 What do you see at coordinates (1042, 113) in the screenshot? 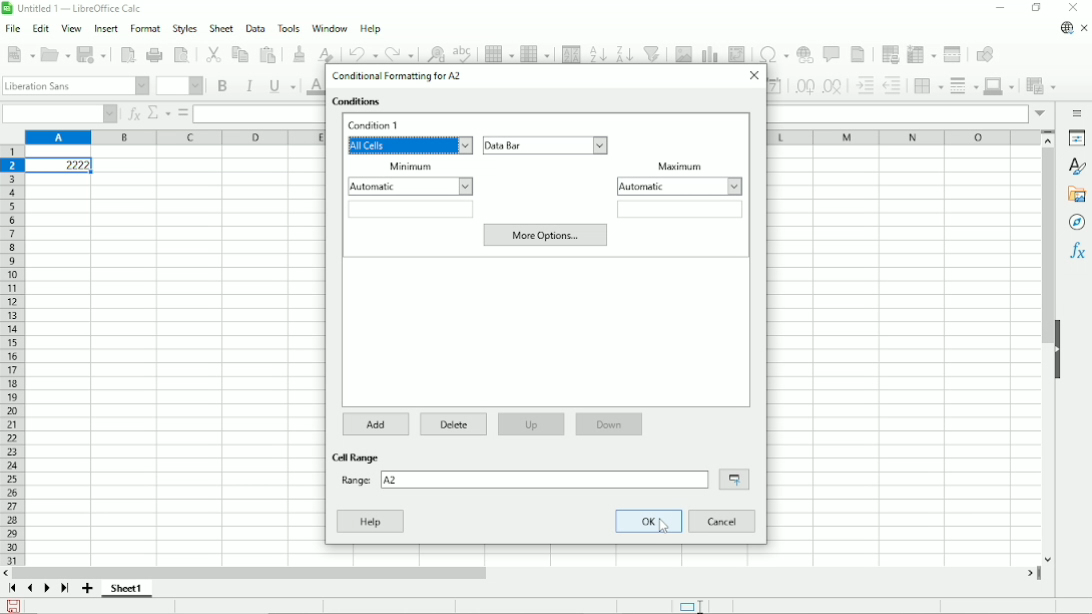
I see `Expand formula bar` at bounding box center [1042, 113].